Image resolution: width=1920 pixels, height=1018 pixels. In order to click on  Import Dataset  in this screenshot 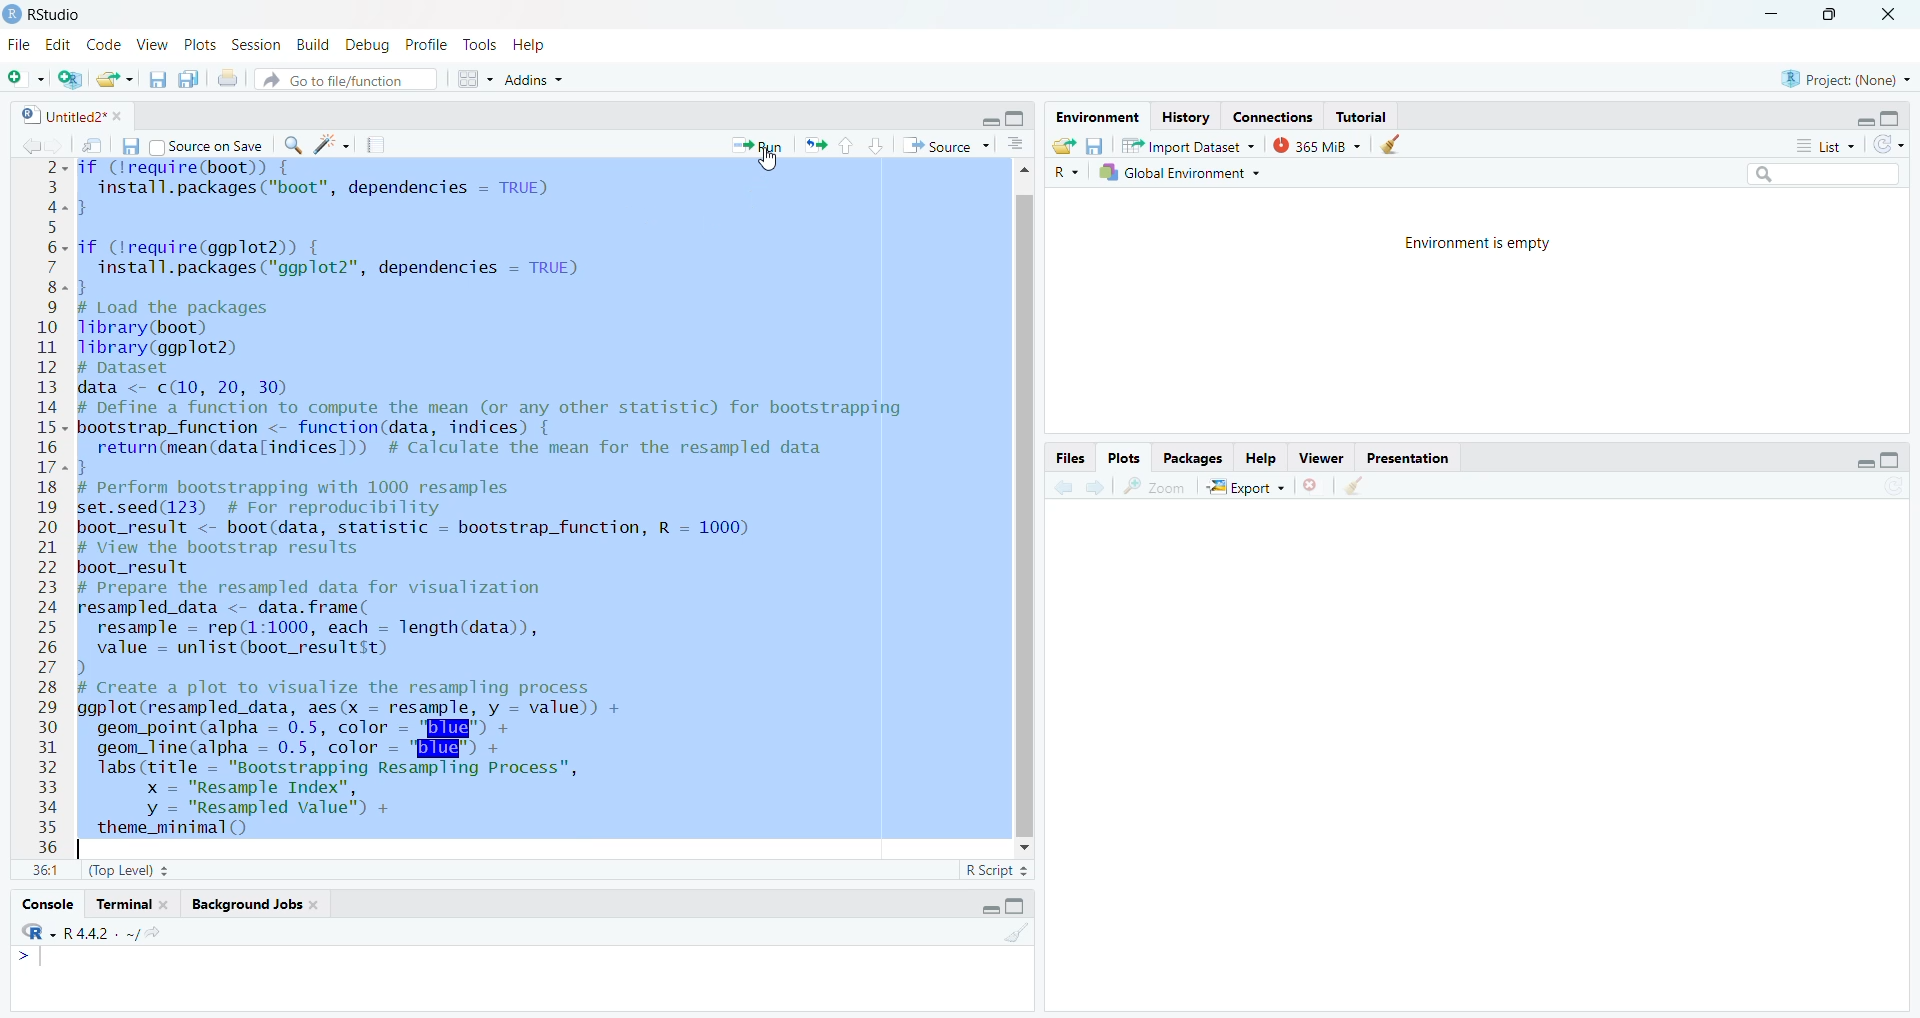, I will do `click(1189, 143)`.